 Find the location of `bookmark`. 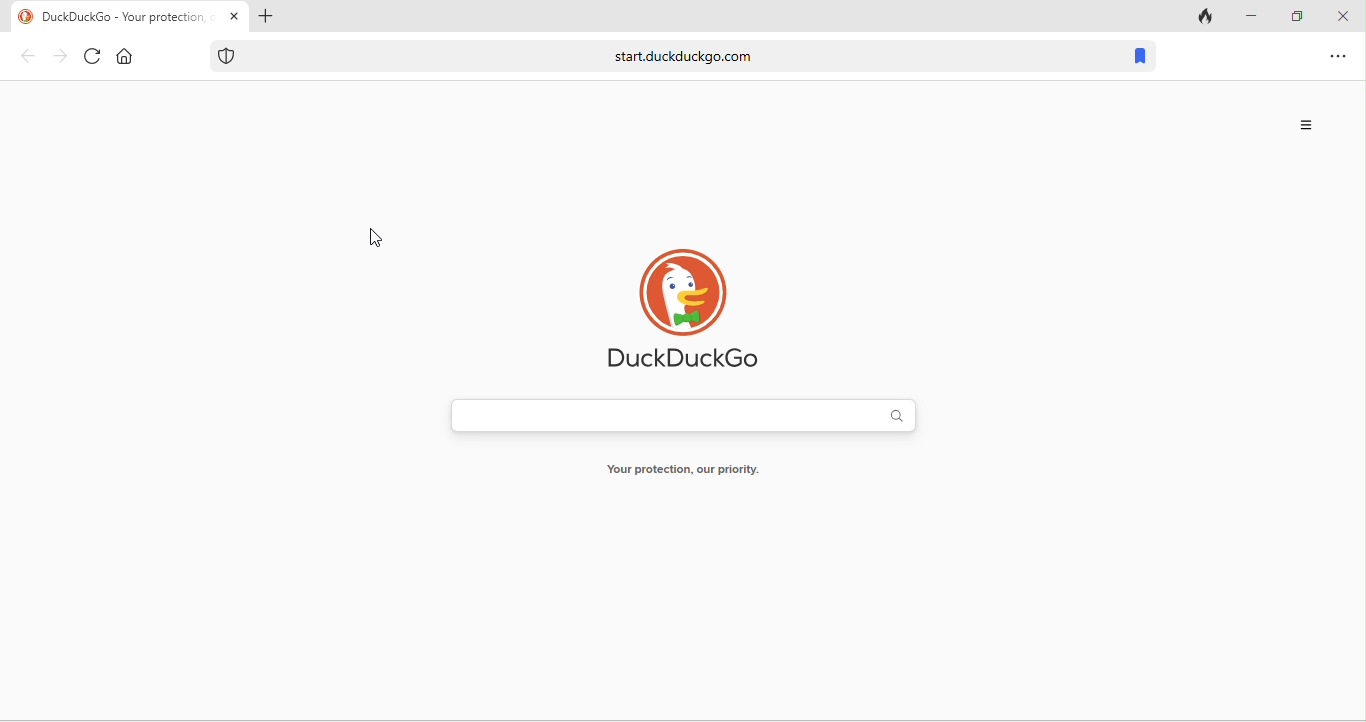

bookmark is located at coordinates (1140, 57).